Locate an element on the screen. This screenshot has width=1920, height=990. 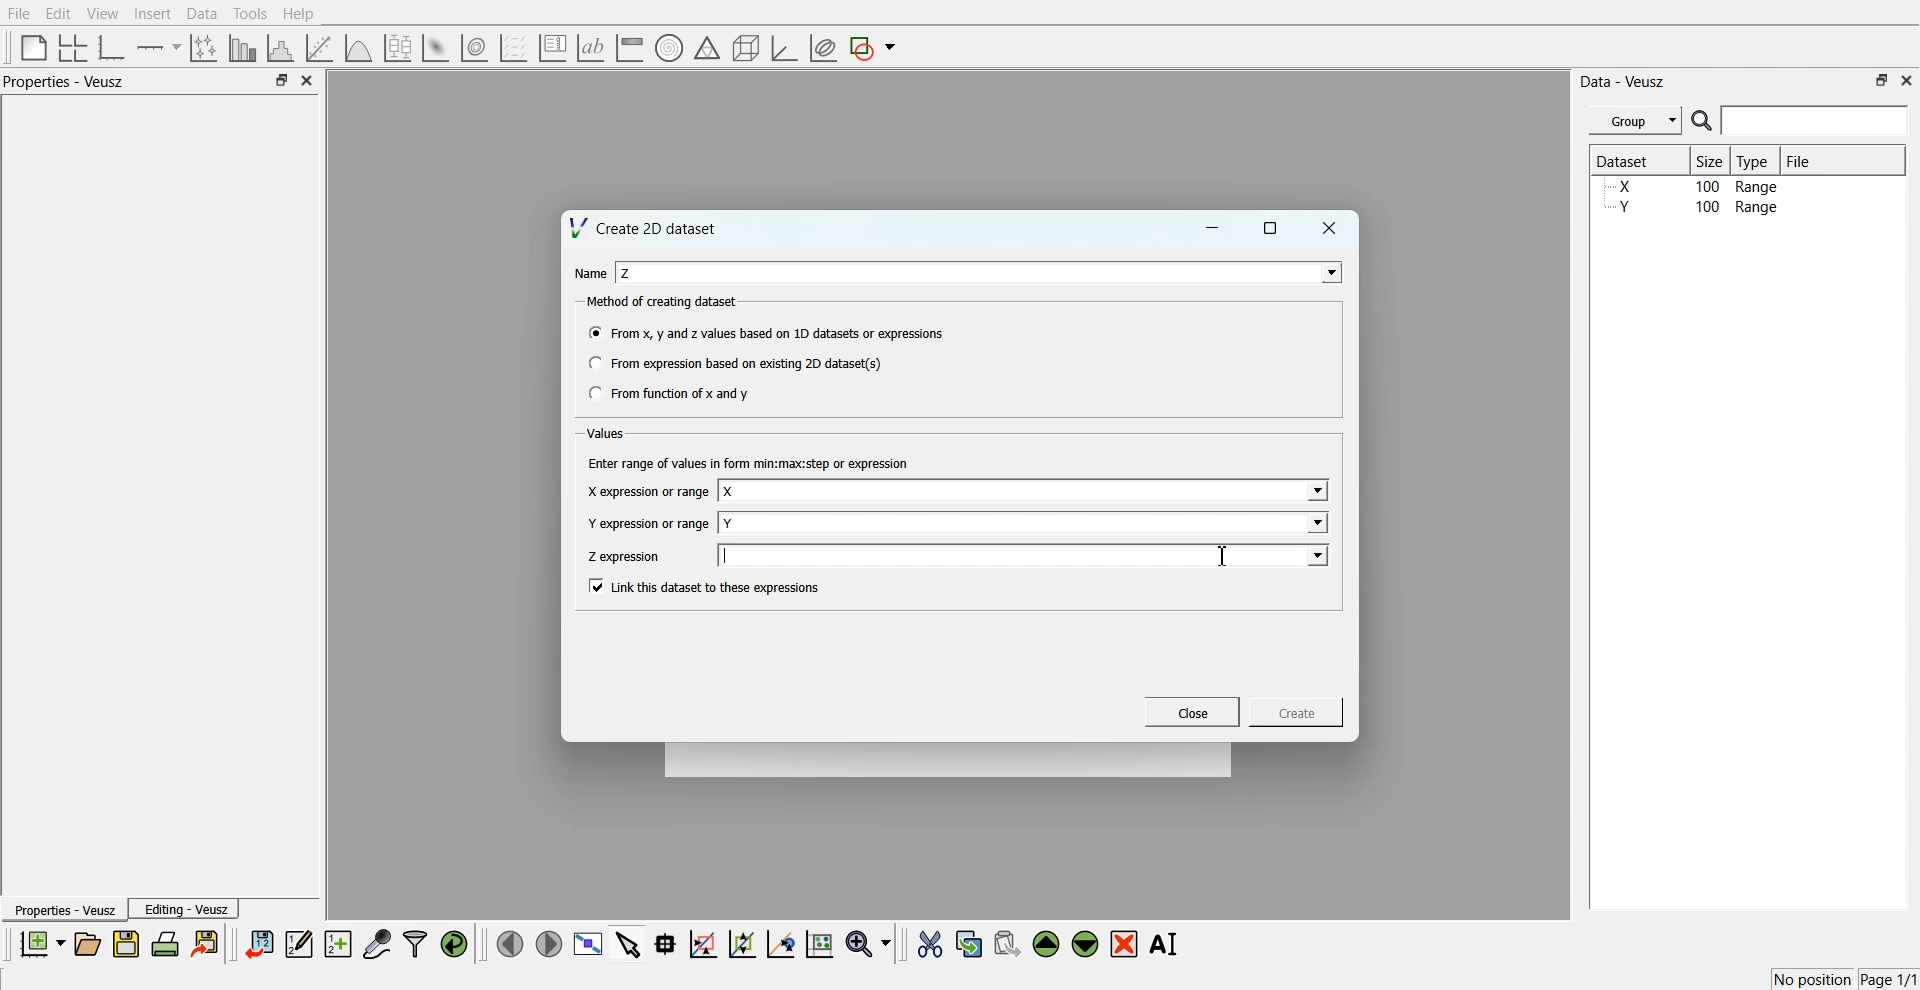
View is located at coordinates (103, 14).